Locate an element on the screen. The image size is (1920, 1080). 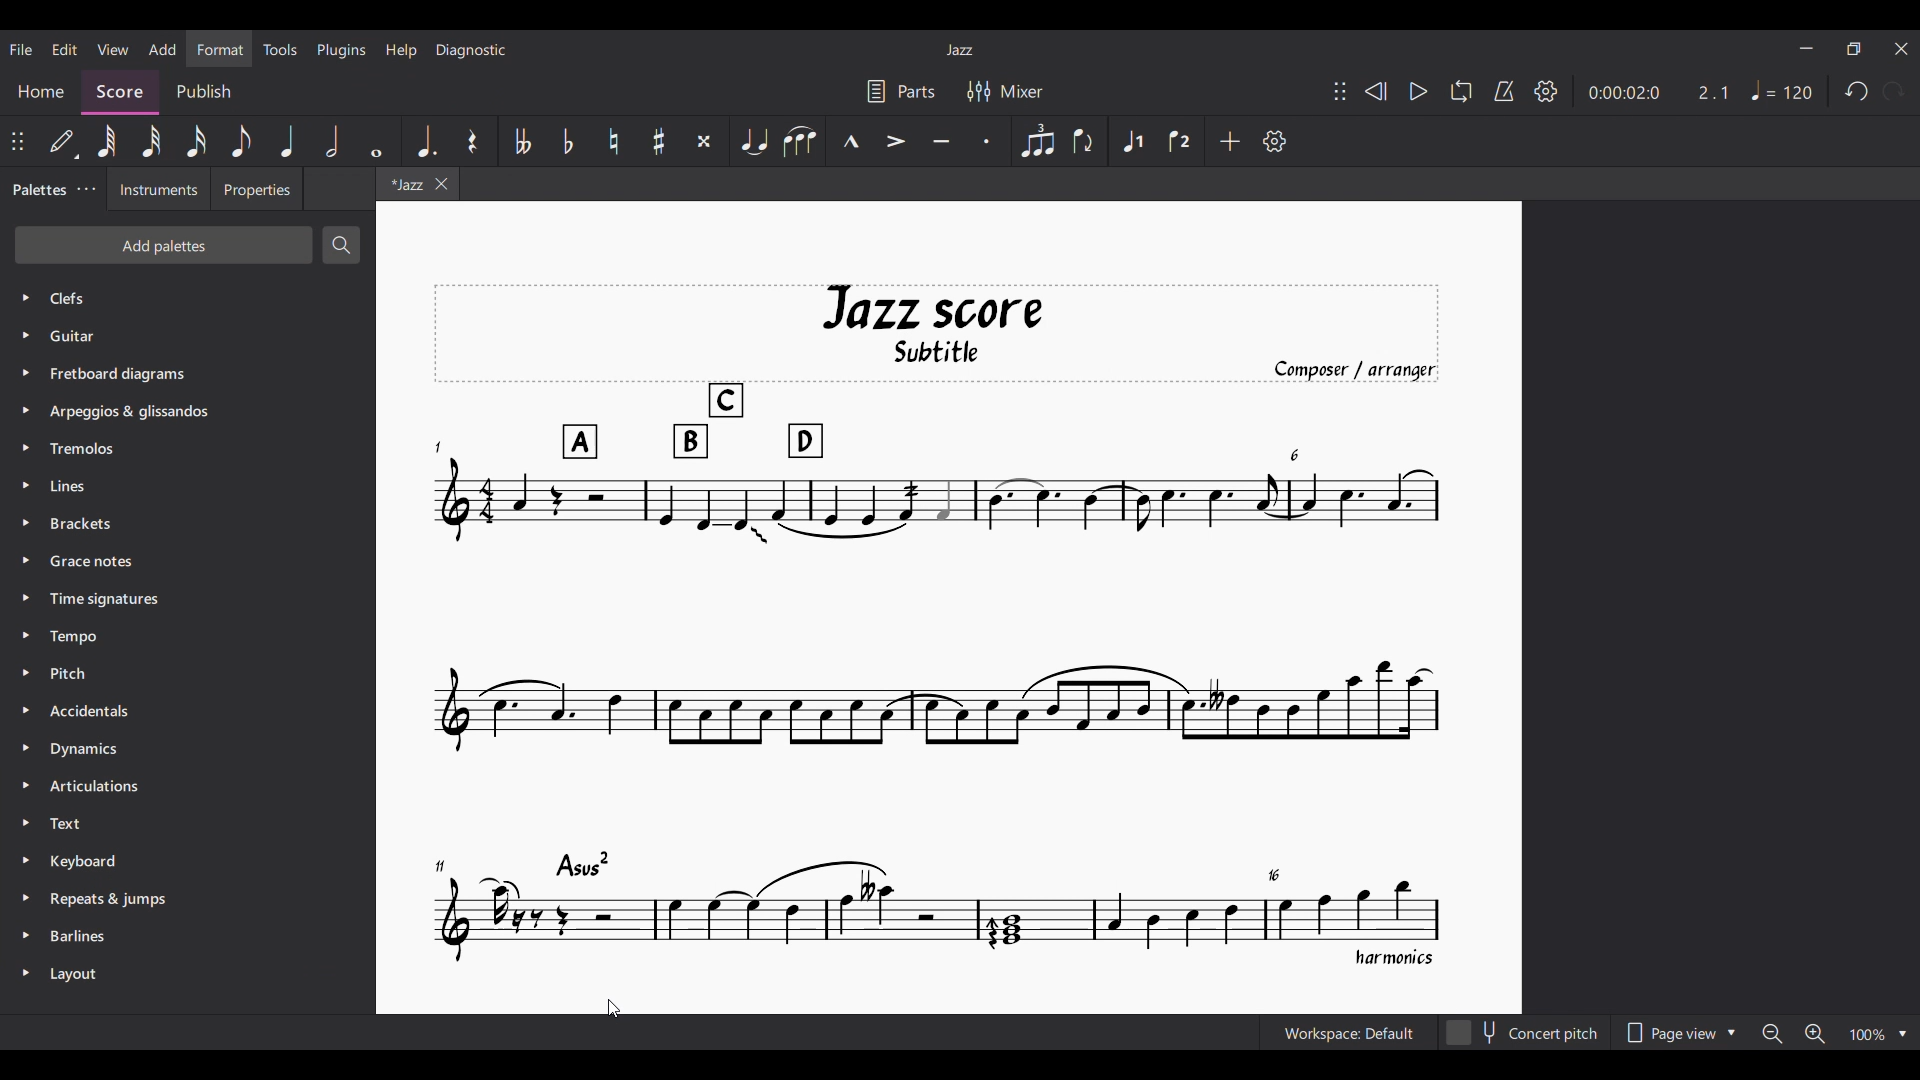
Instruments is located at coordinates (157, 189).